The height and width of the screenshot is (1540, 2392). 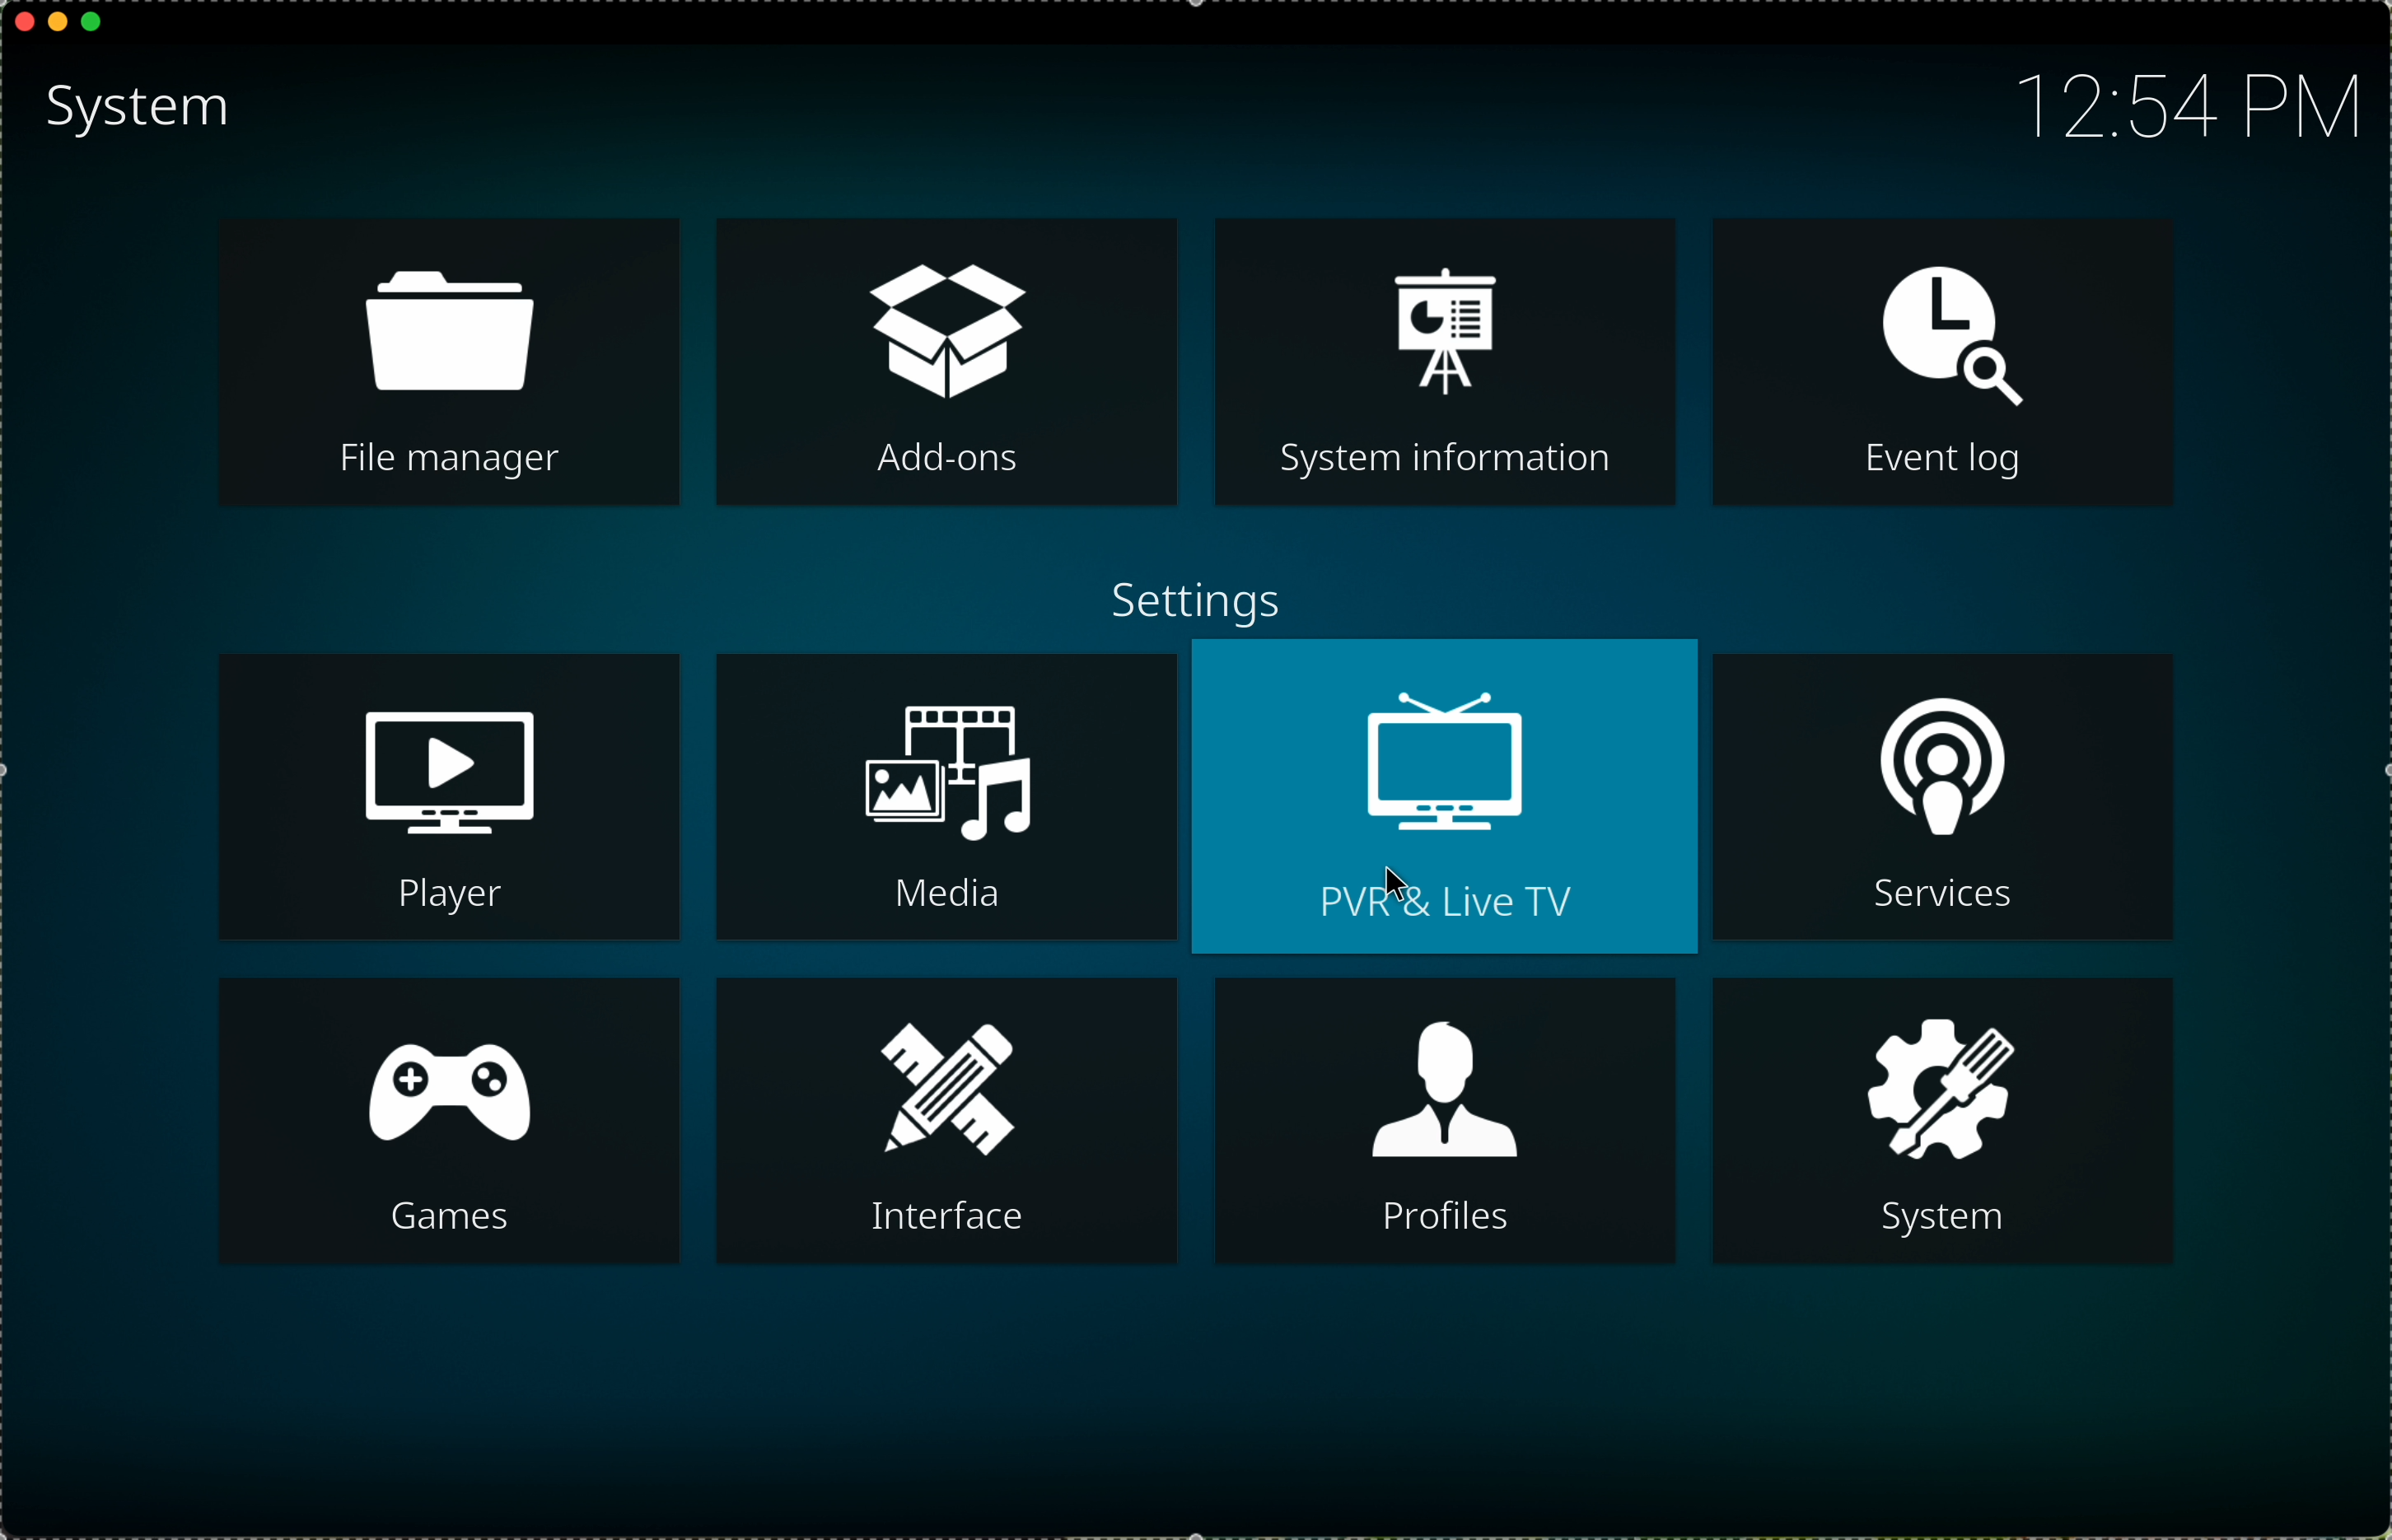 I want to click on games option, so click(x=451, y=1121).